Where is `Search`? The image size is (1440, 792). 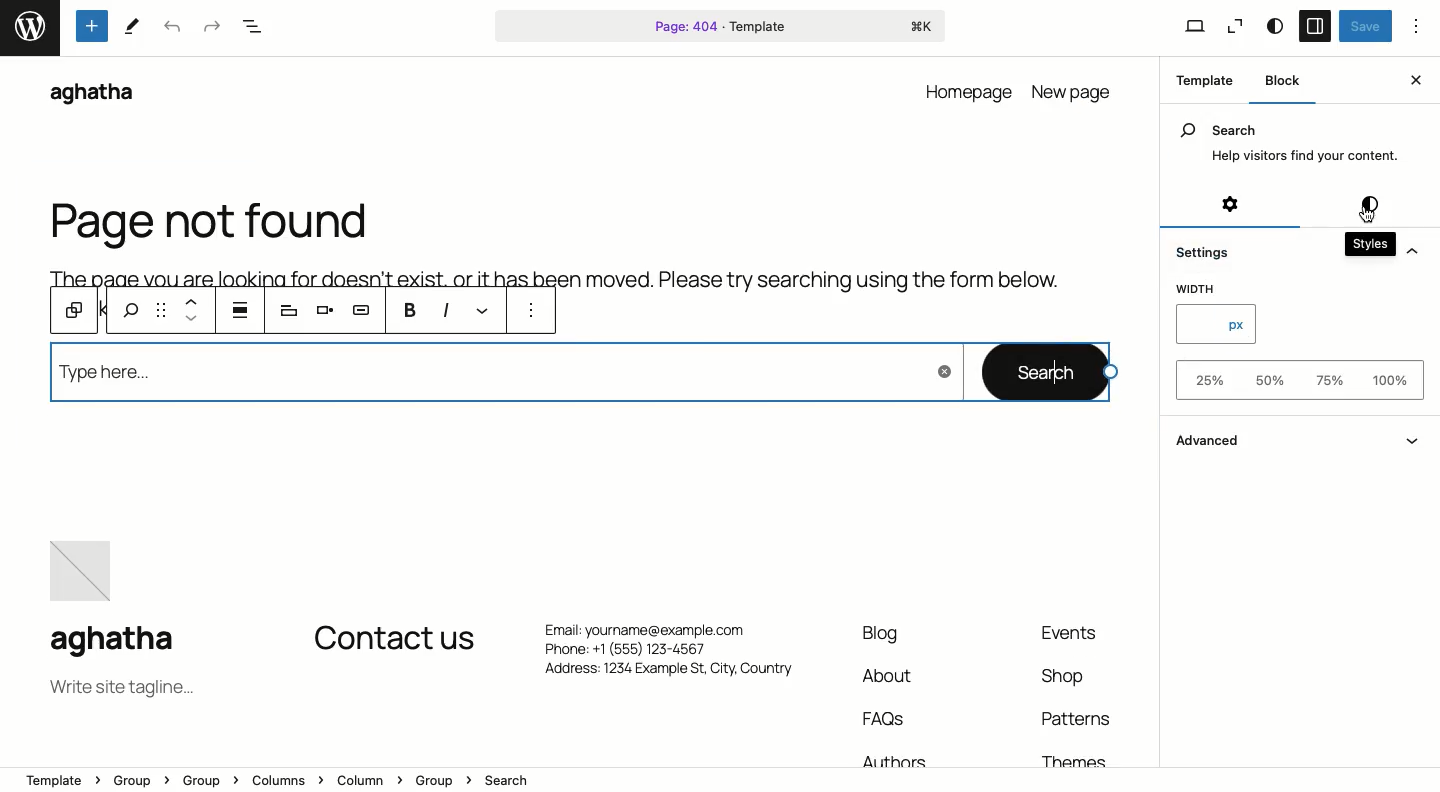 Search is located at coordinates (1296, 130).